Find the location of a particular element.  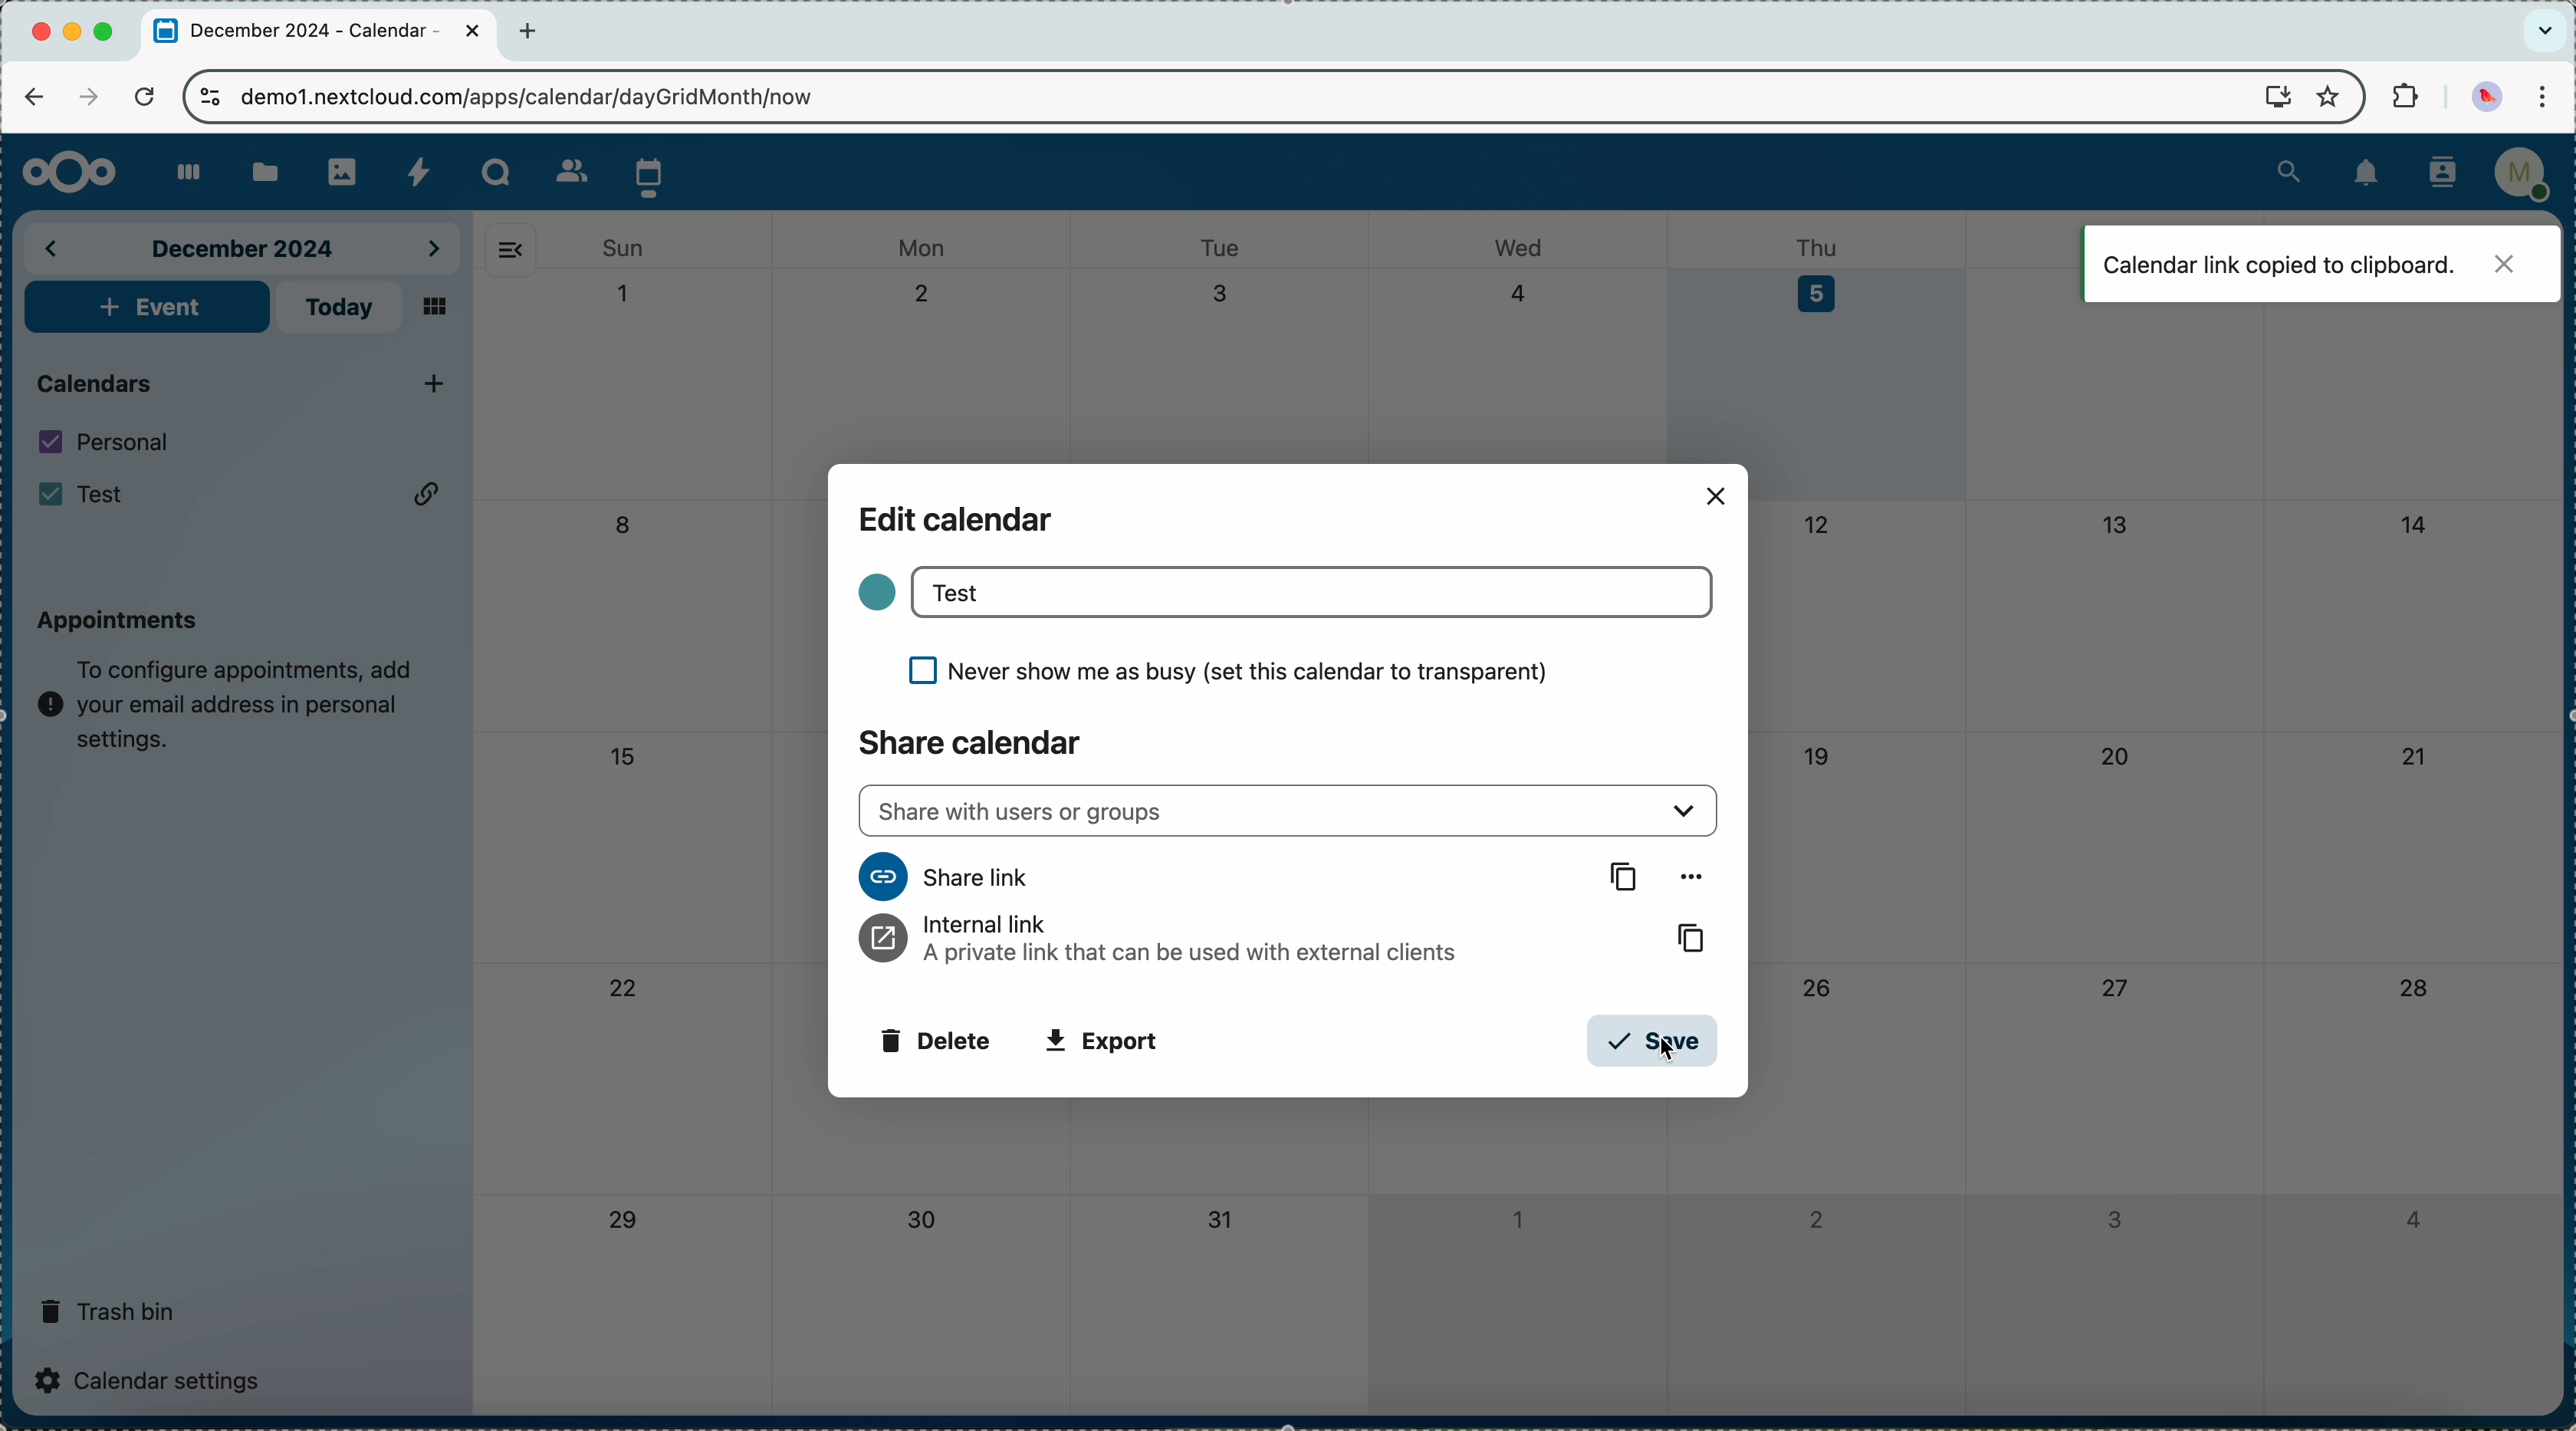

more options is located at coordinates (1690, 877).